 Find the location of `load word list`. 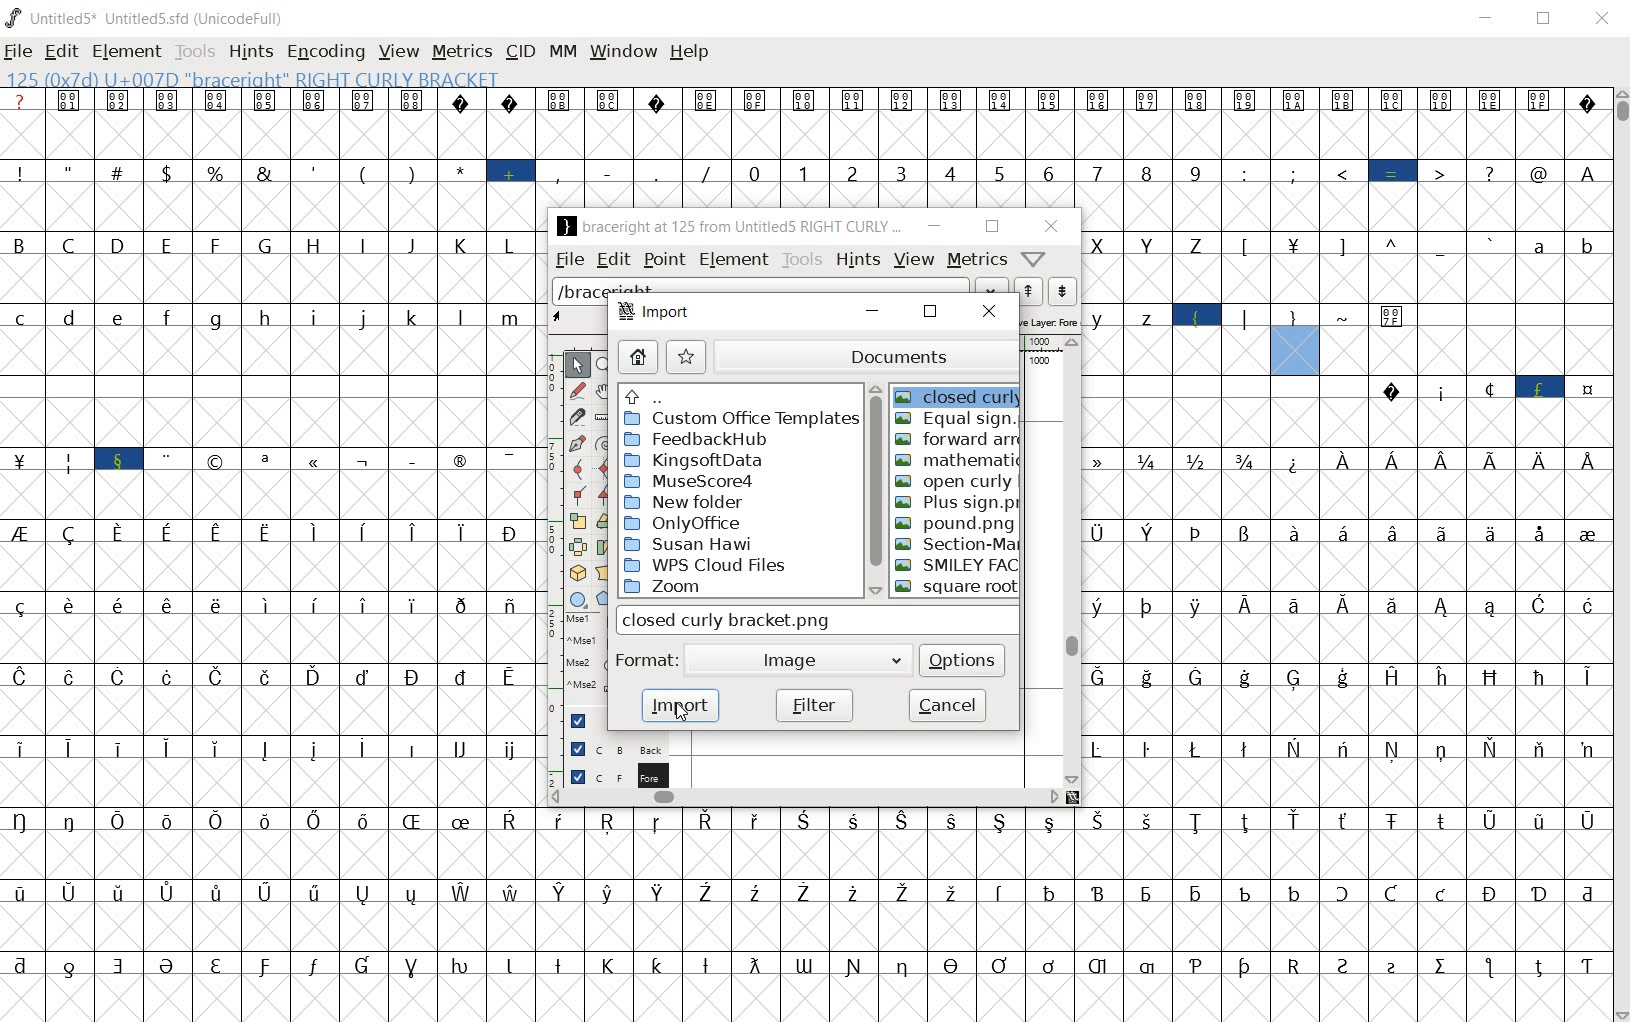

load word list is located at coordinates (778, 287).